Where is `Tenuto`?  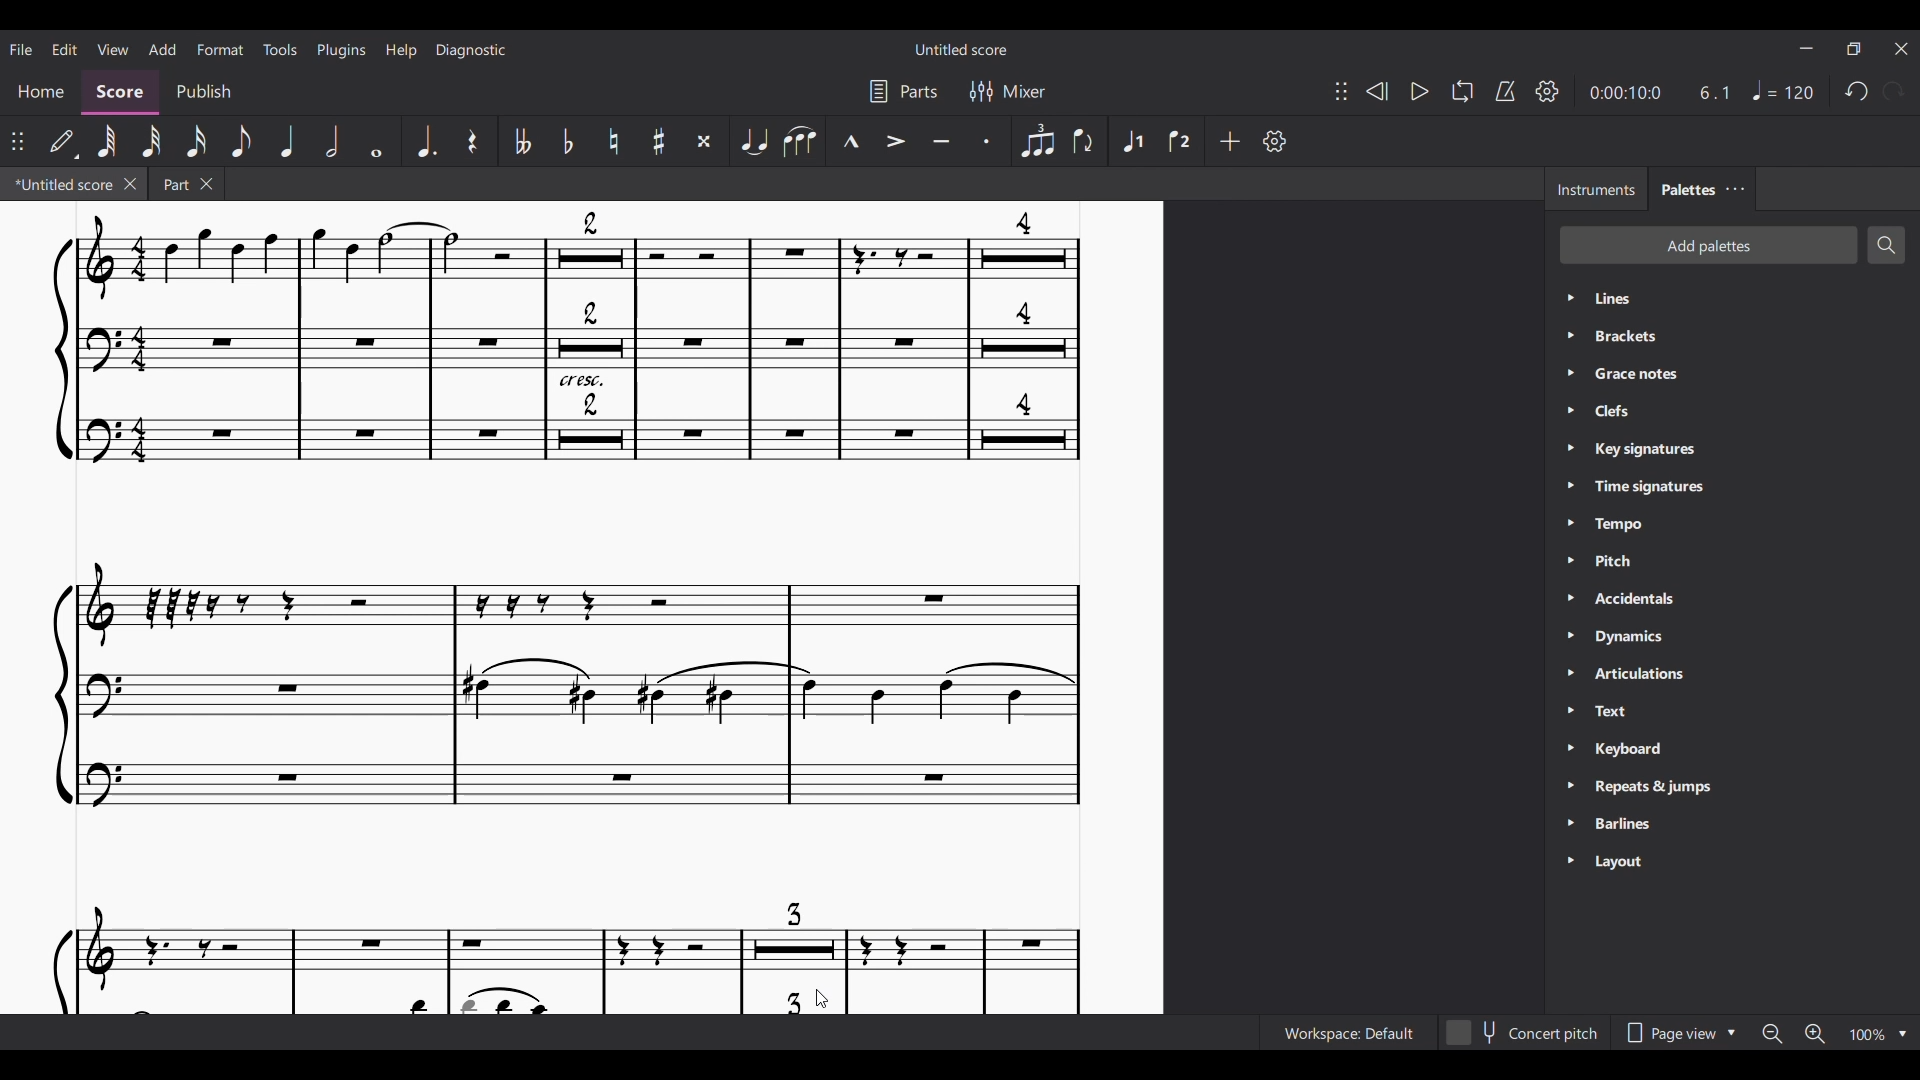 Tenuto is located at coordinates (941, 141).